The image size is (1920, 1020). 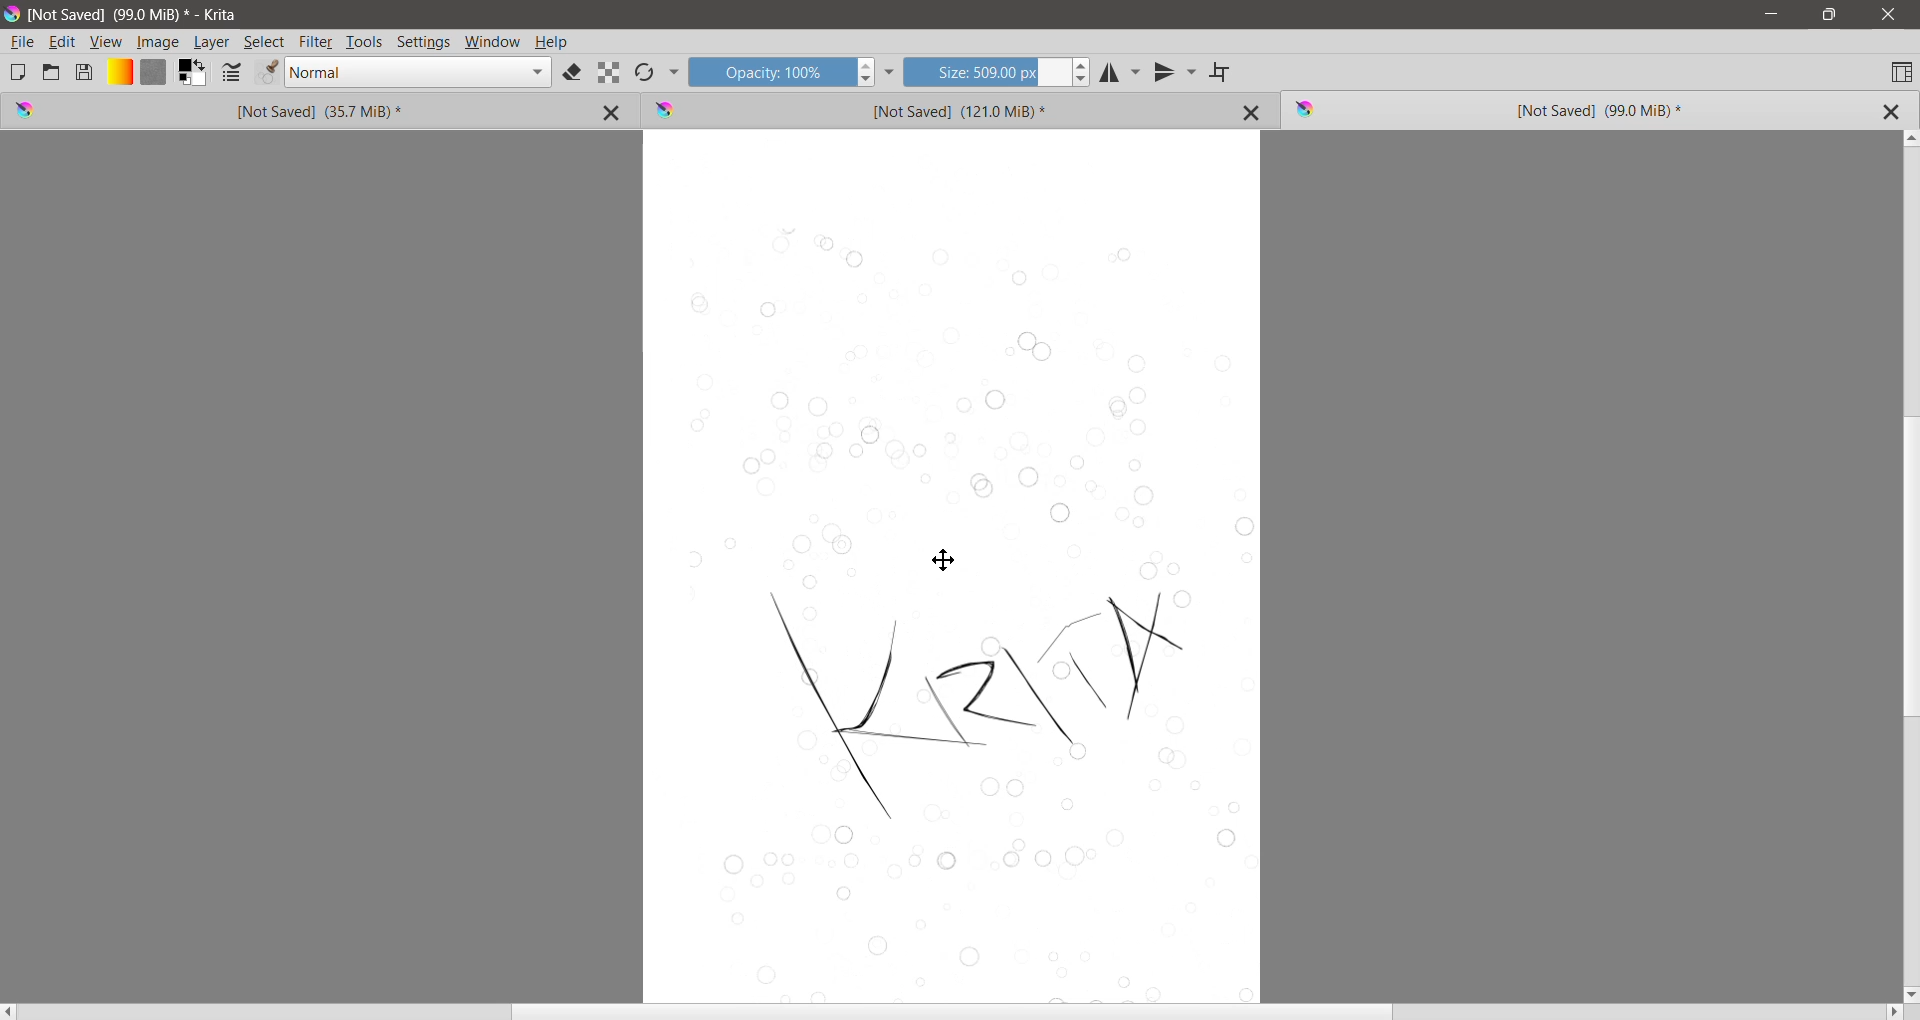 I want to click on Wrap Around Mode, so click(x=1222, y=73).